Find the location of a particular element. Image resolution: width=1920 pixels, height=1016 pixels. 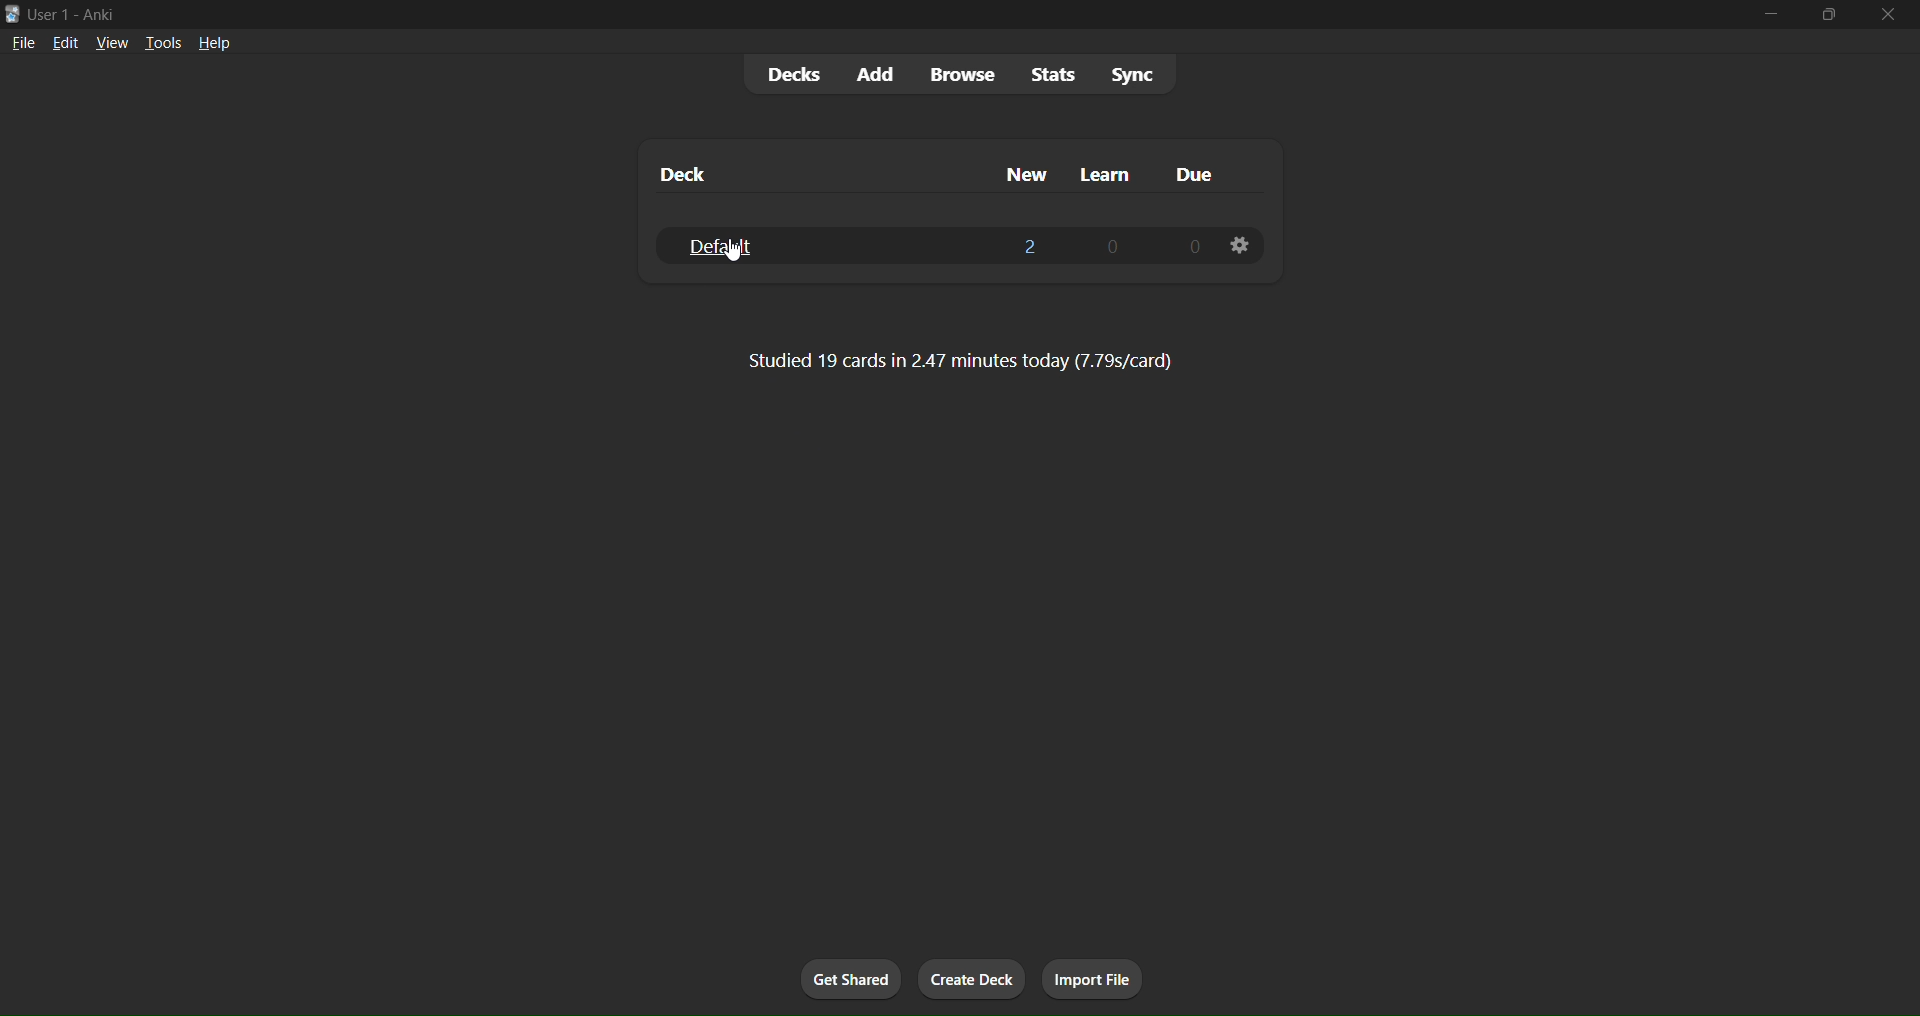

get started is located at coordinates (845, 977).